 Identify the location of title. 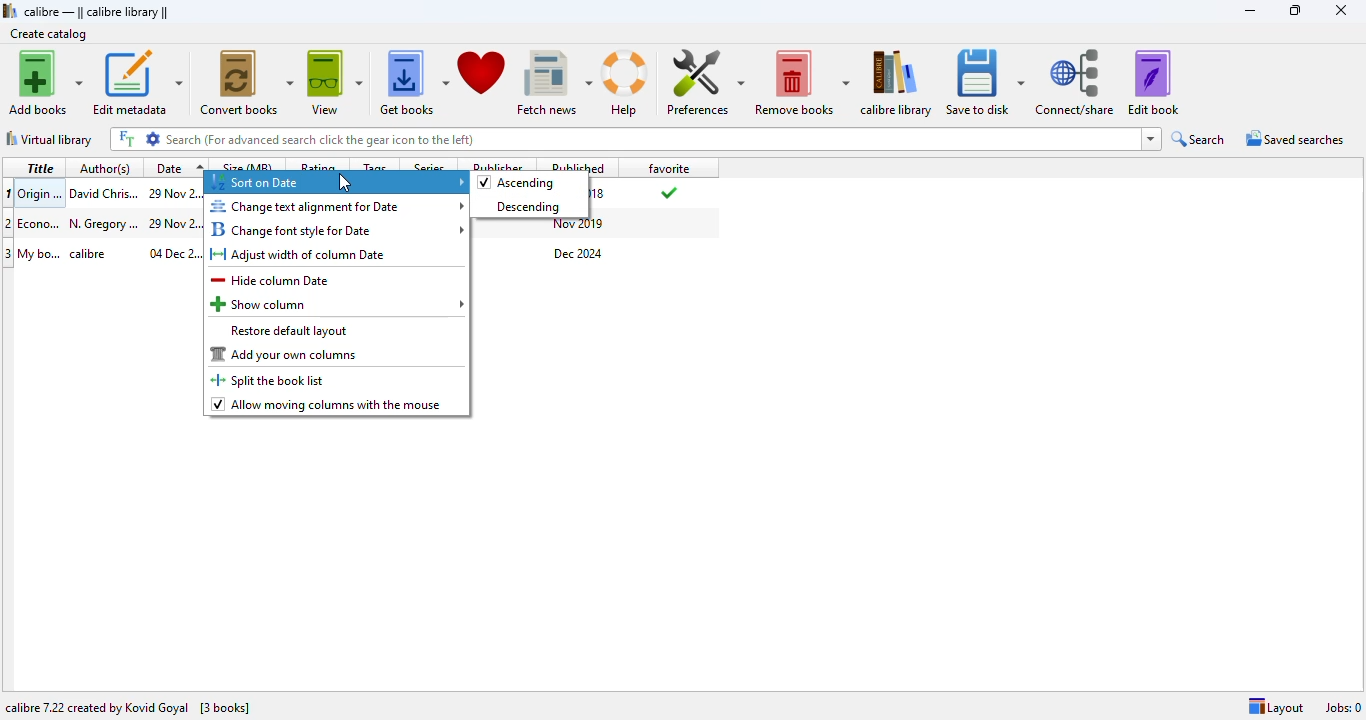
(40, 253).